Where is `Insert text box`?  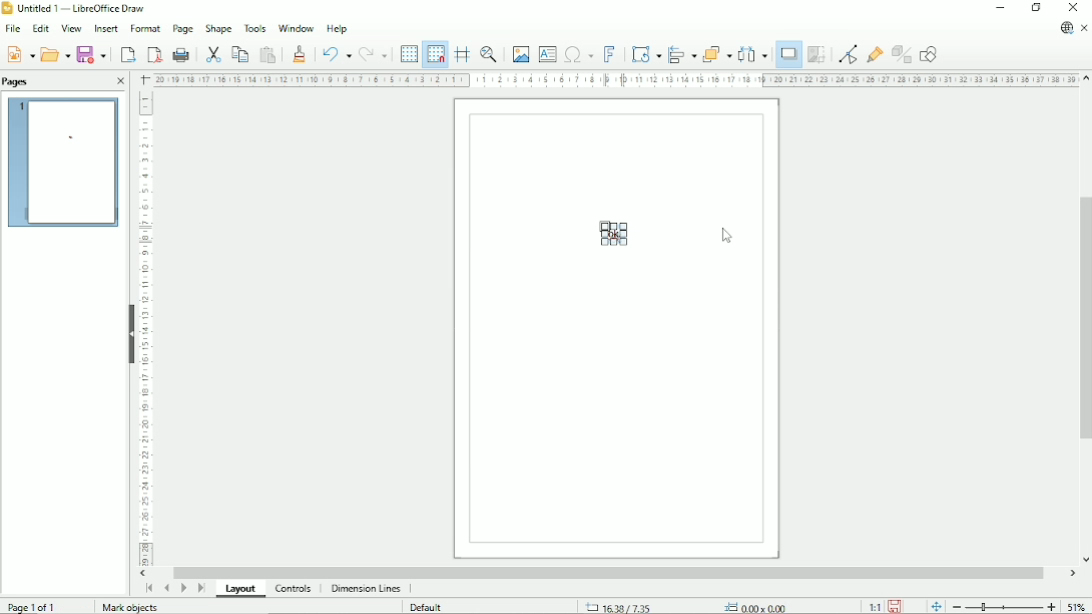
Insert text box is located at coordinates (547, 53).